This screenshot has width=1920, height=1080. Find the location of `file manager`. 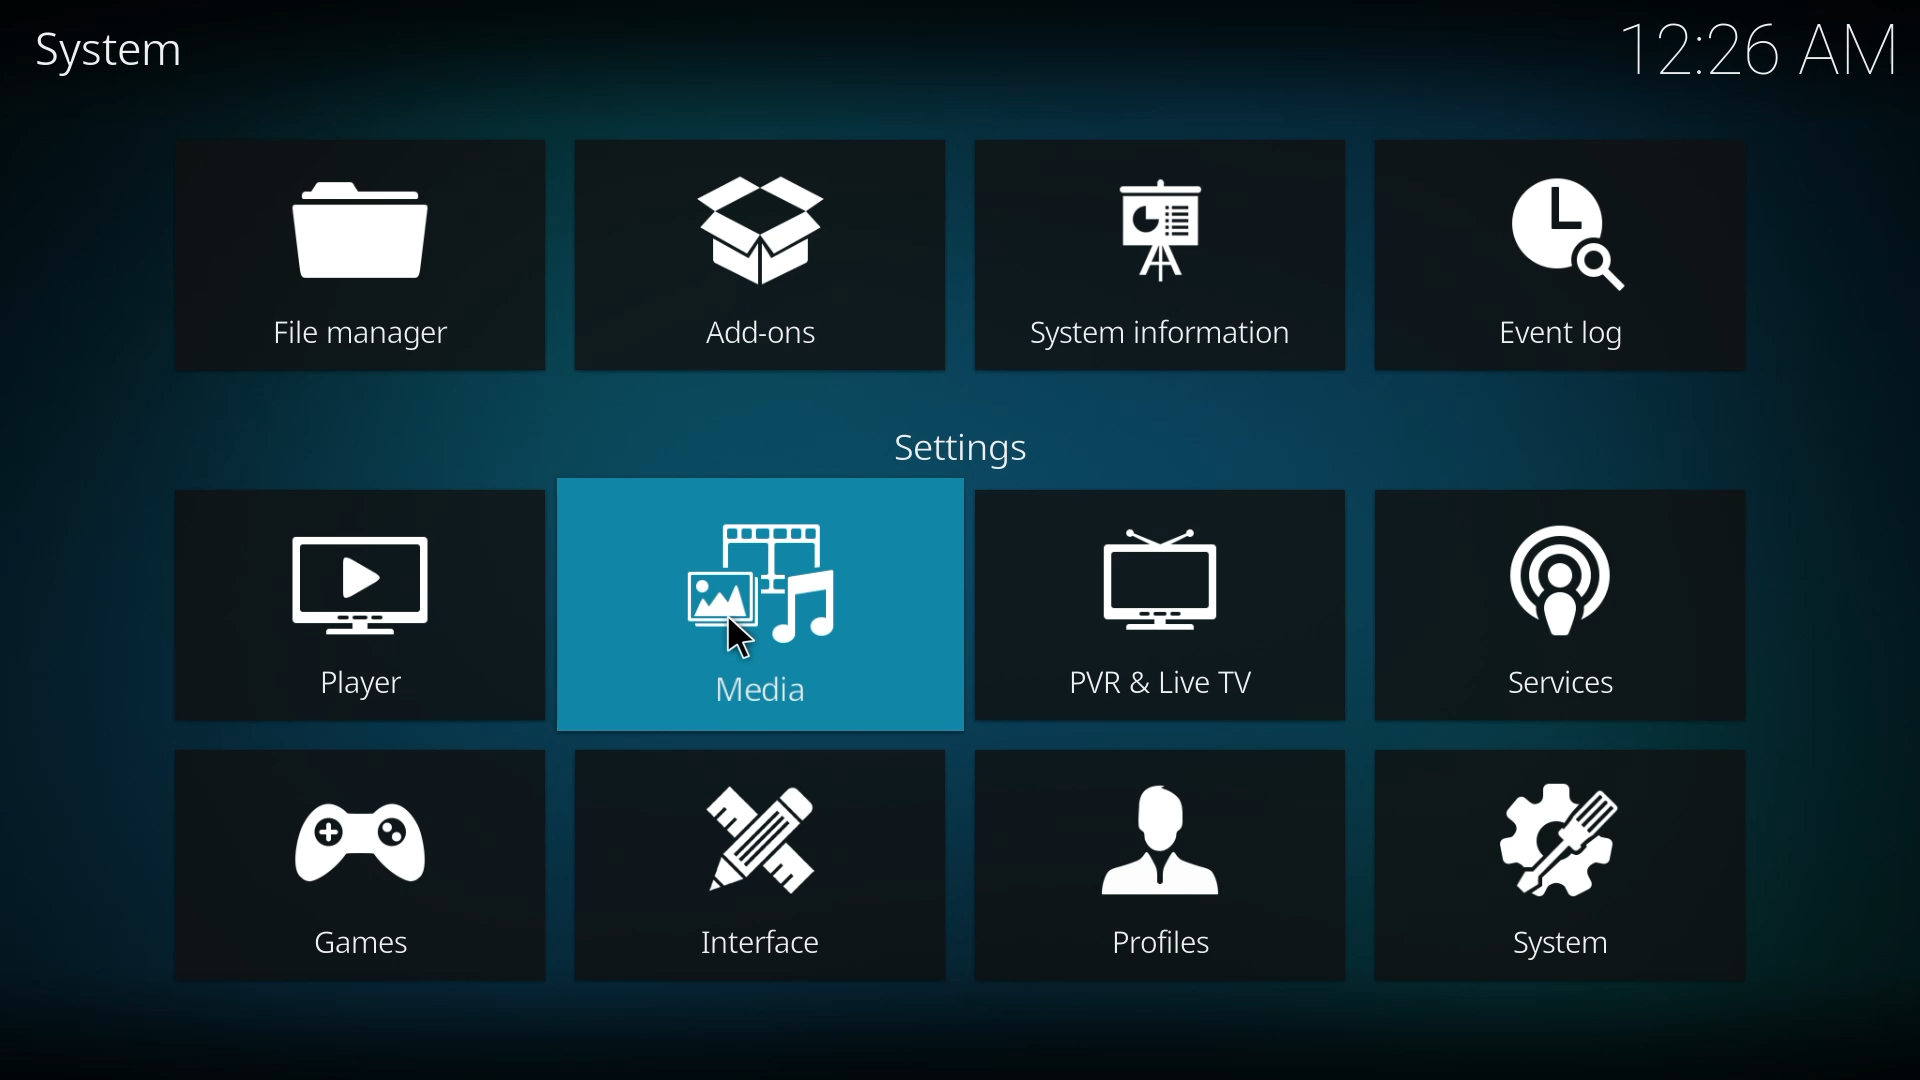

file manager is located at coordinates (357, 259).